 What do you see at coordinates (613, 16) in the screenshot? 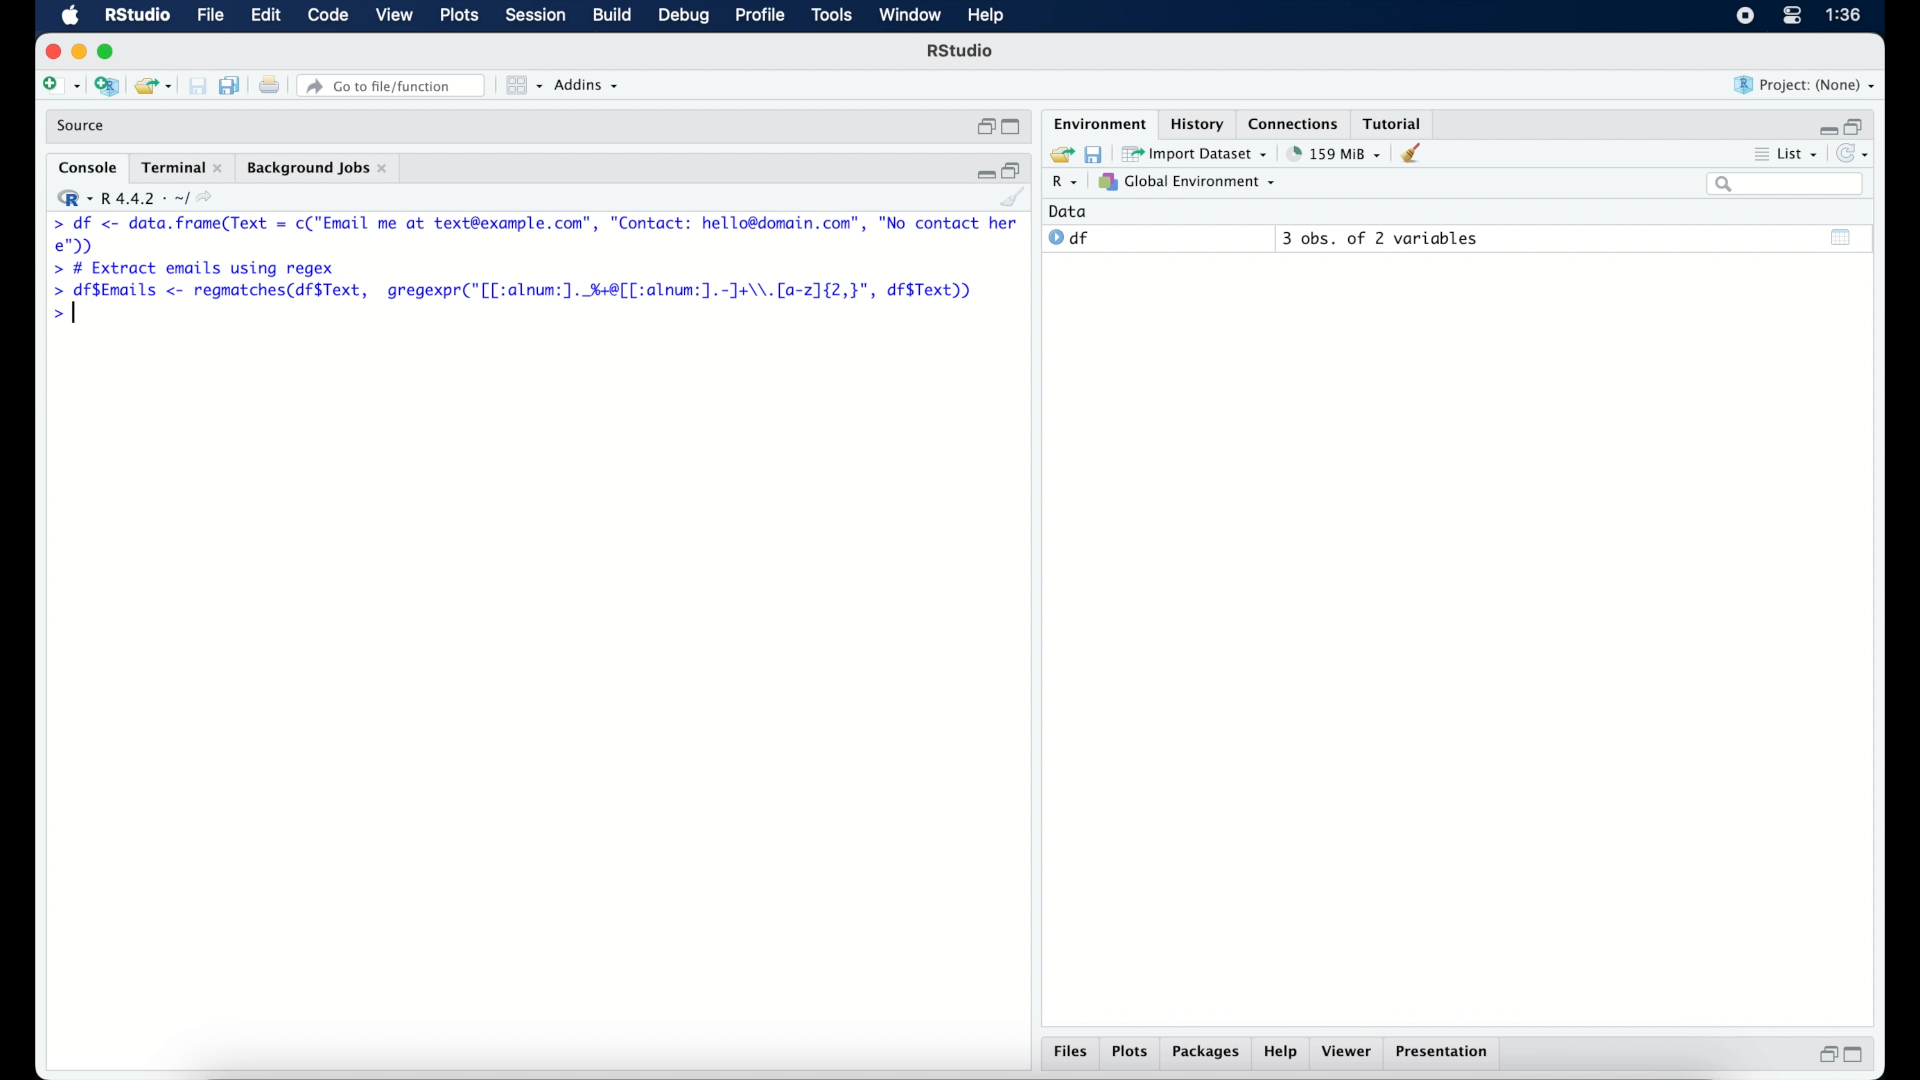
I see `build` at bounding box center [613, 16].